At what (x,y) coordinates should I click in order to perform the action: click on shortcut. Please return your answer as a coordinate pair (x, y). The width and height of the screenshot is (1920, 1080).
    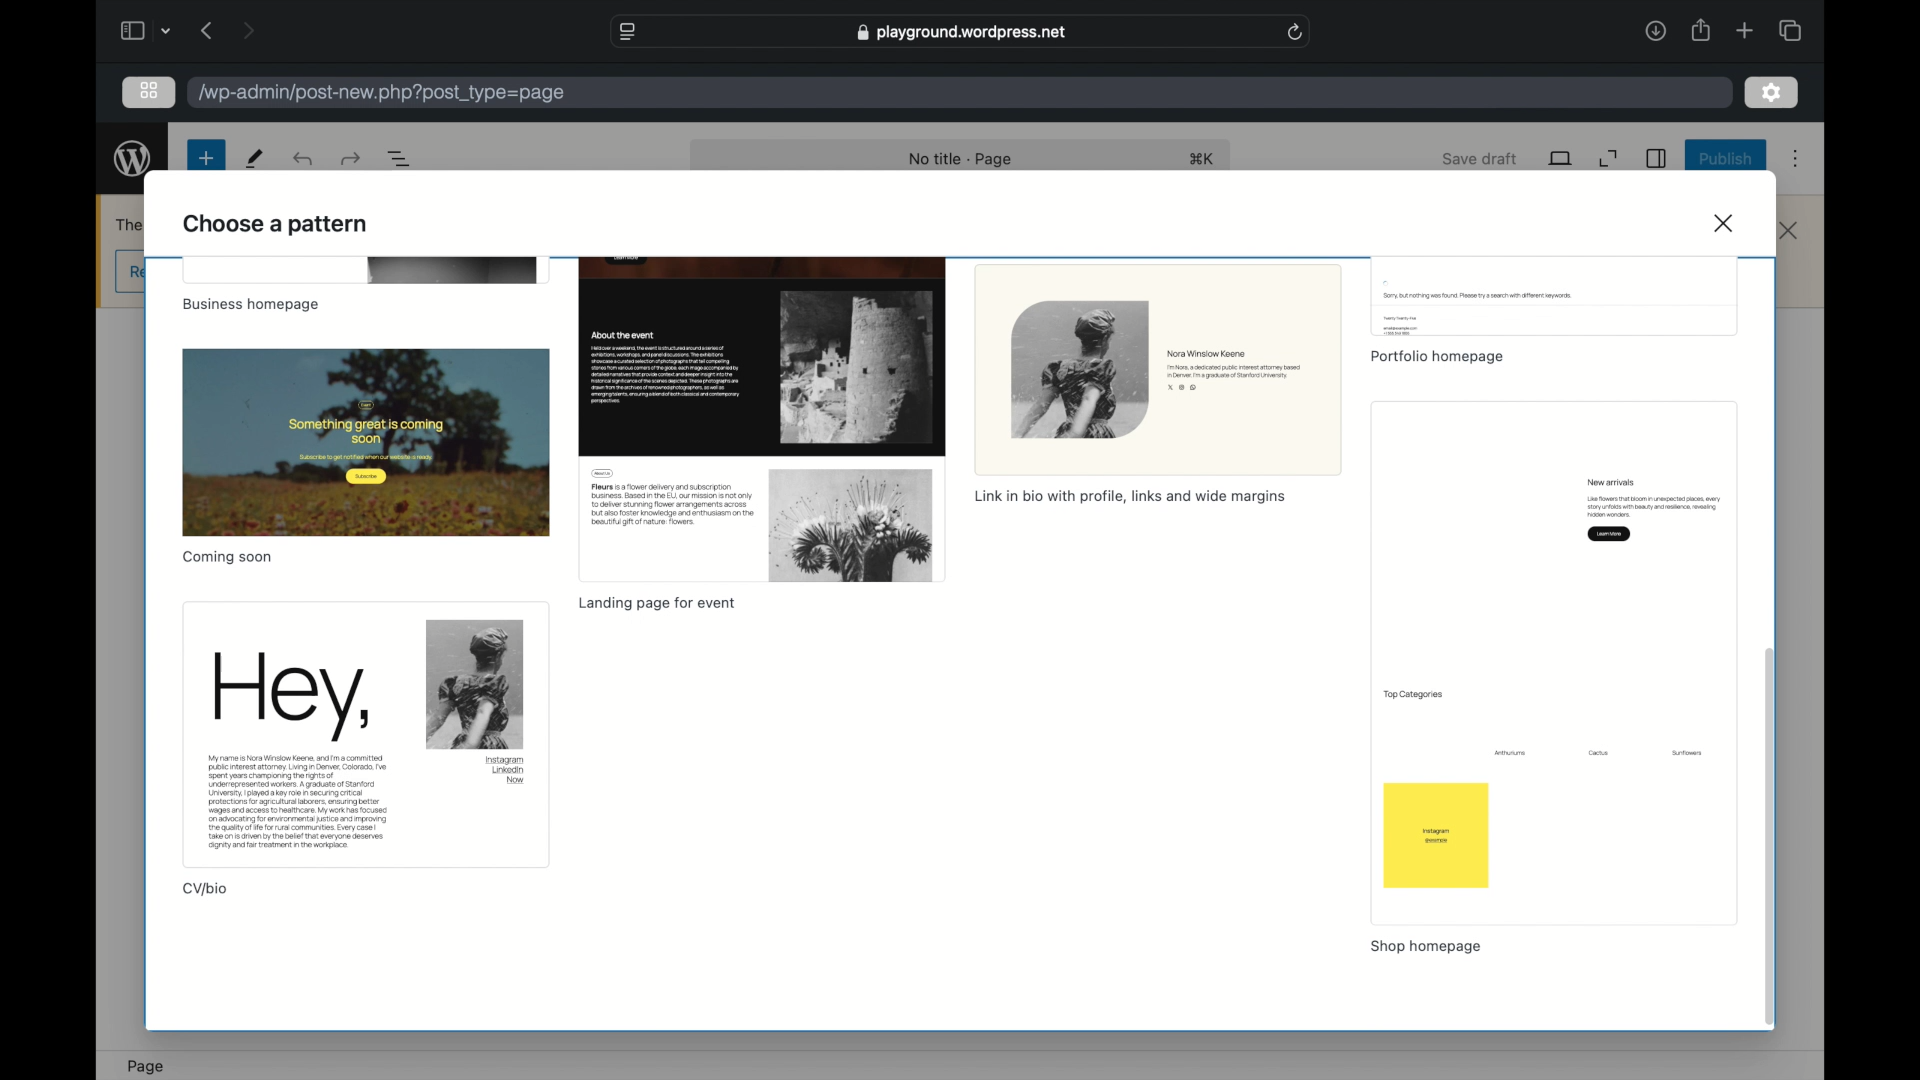
    Looking at the image, I should click on (1202, 158).